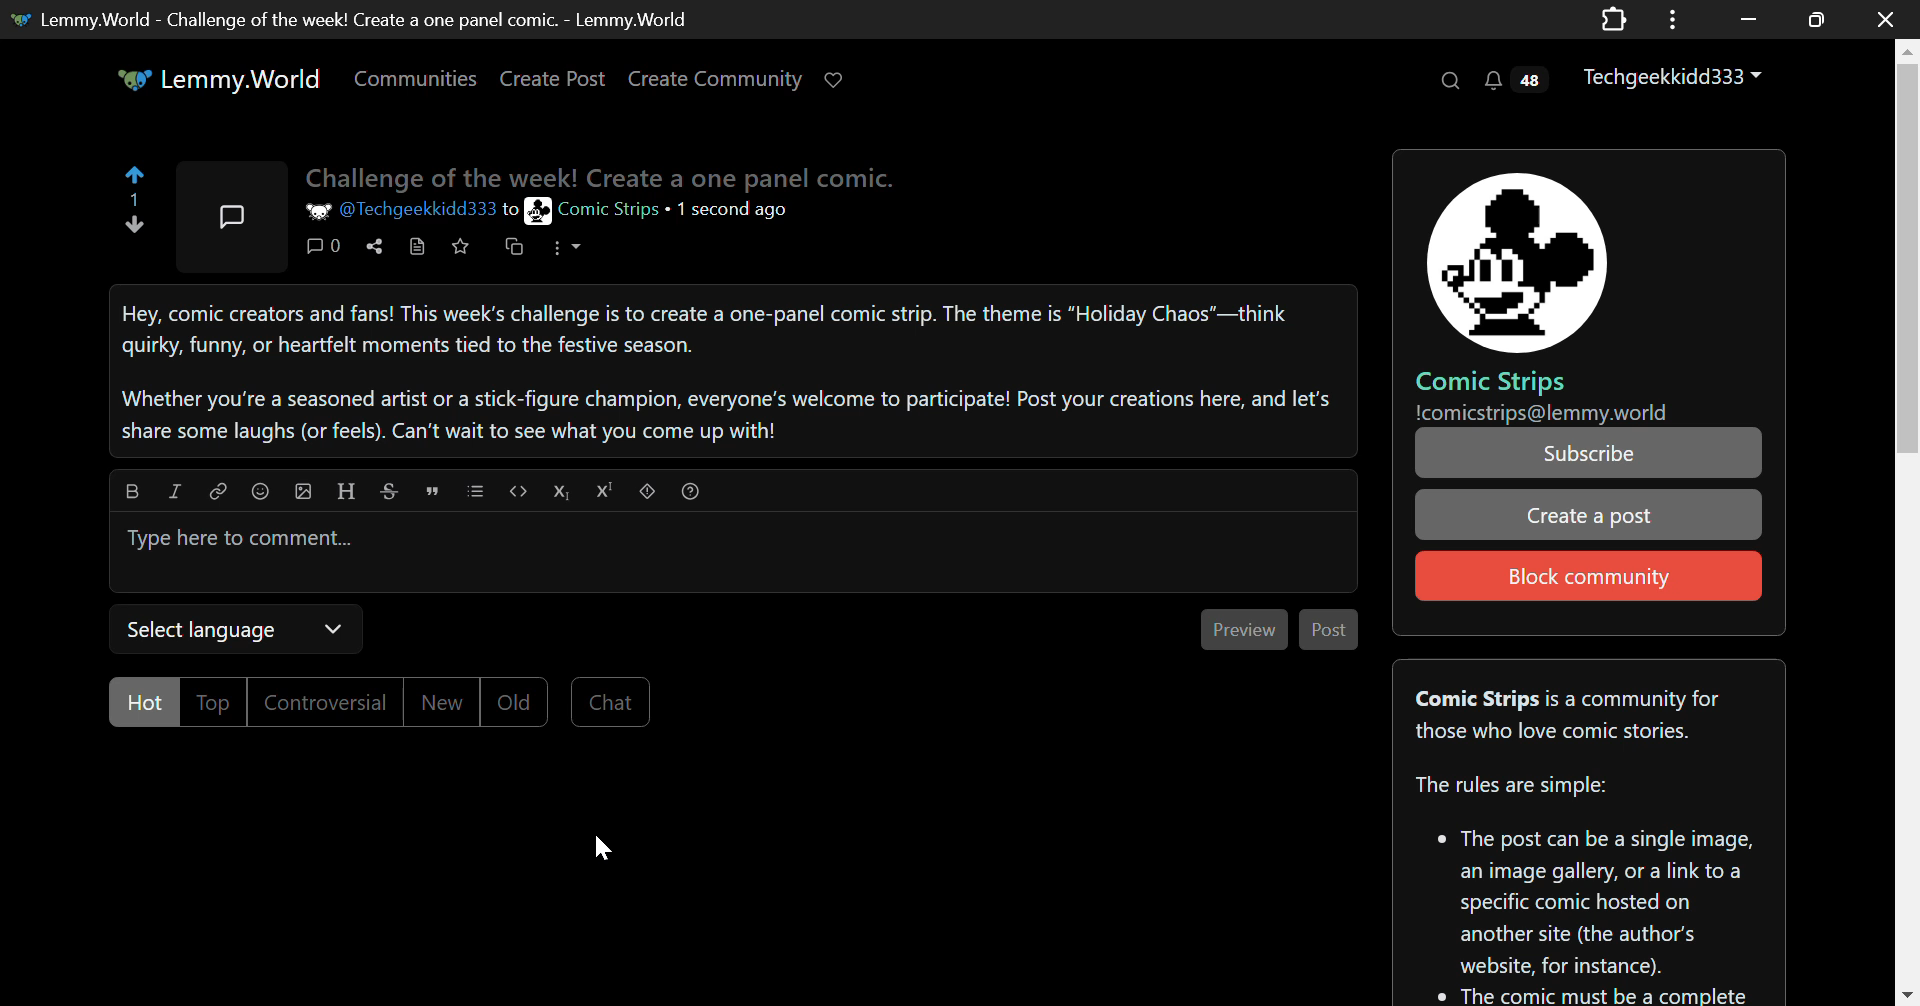 This screenshot has width=1920, height=1006. Describe the element at coordinates (1244, 630) in the screenshot. I see `Preview` at that location.